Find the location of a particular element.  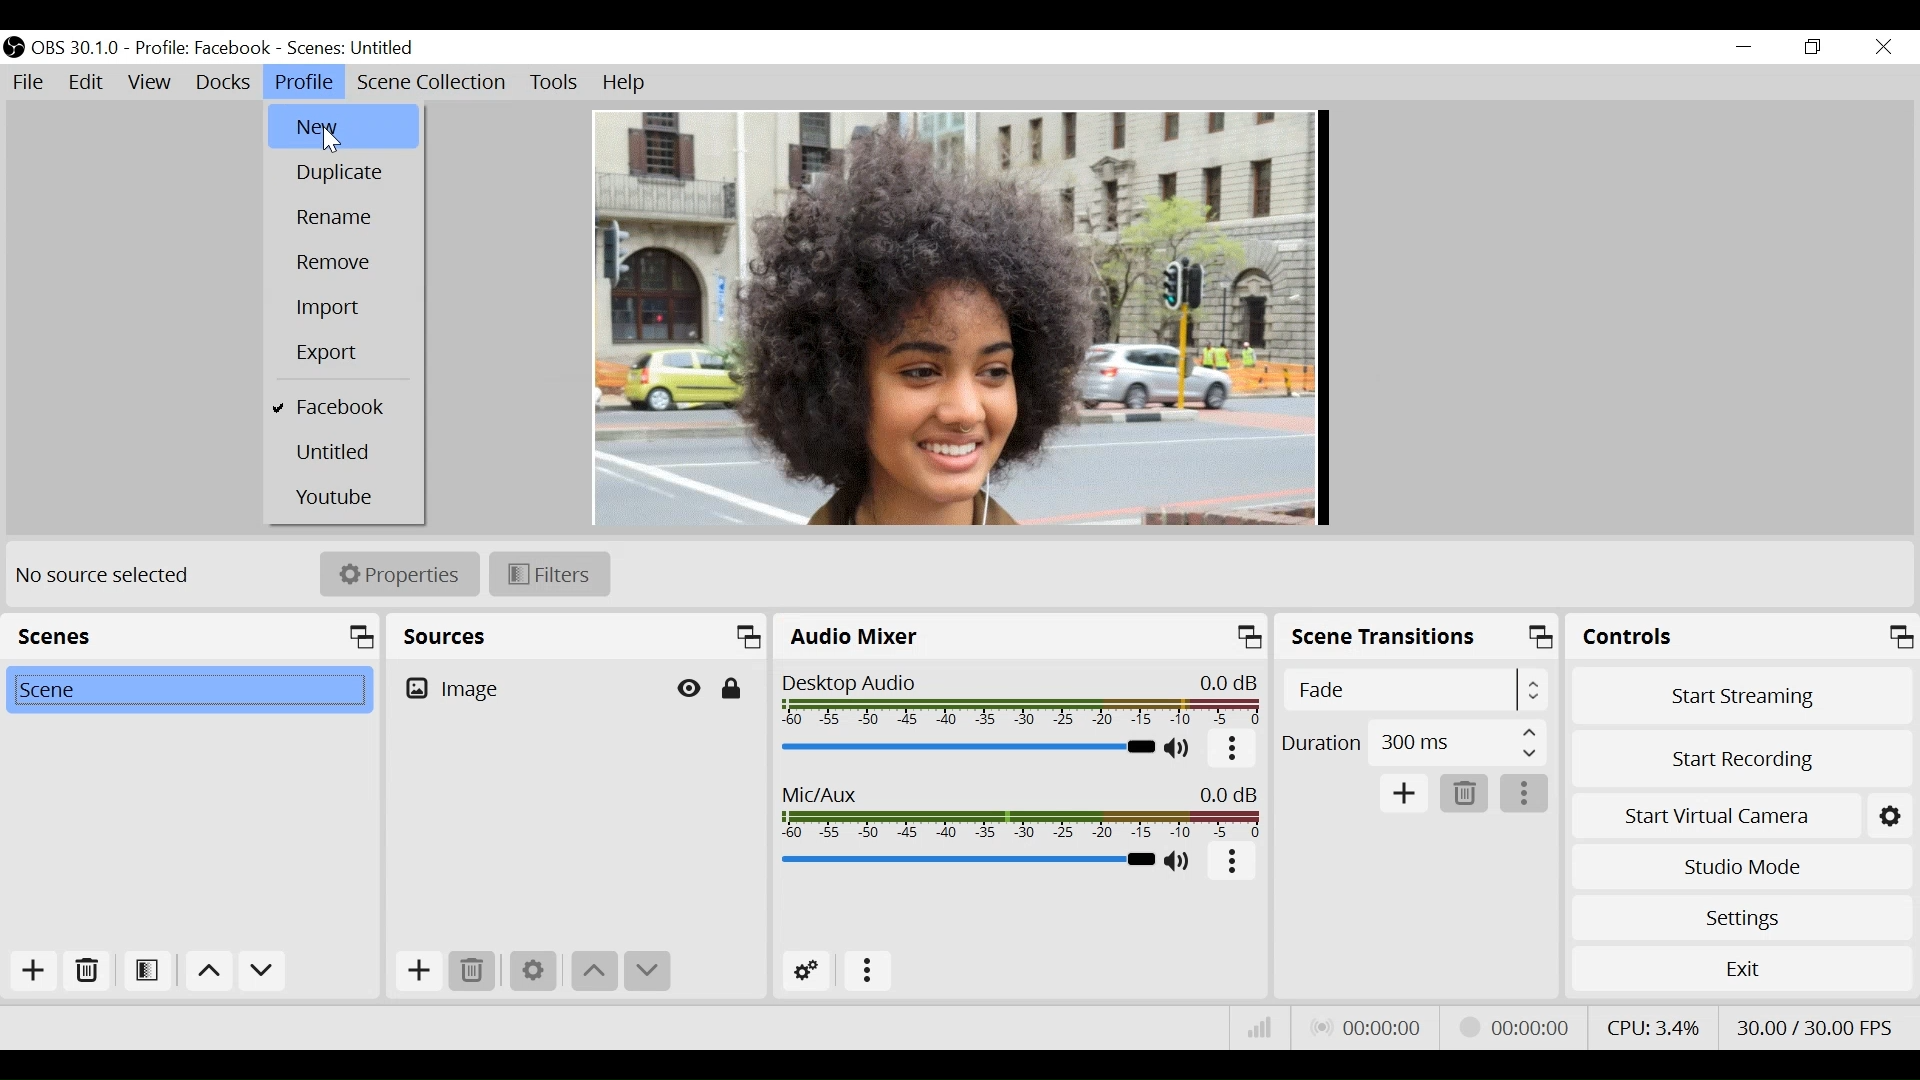

Desktop Audio is located at coordinates (1023, 702).